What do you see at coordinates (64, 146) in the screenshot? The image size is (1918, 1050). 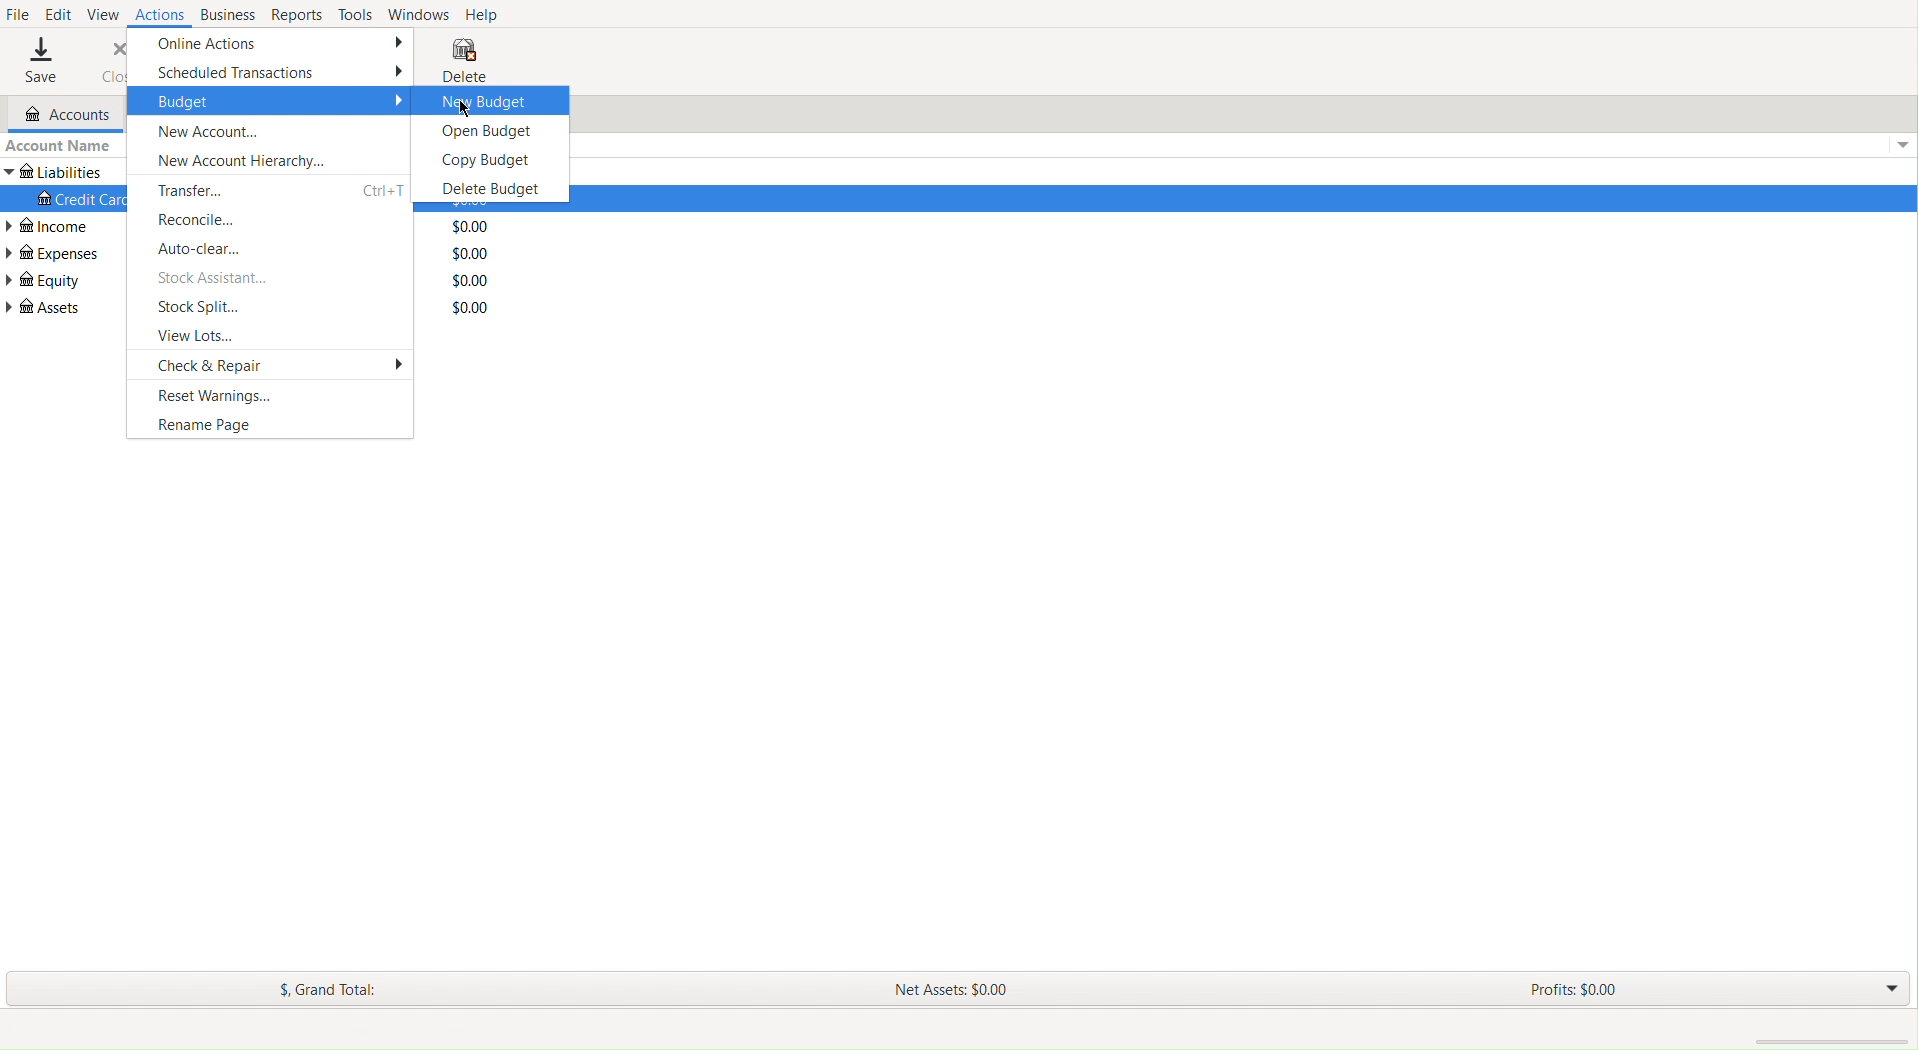 I see `Account Name` at bounding box center [64, 146].